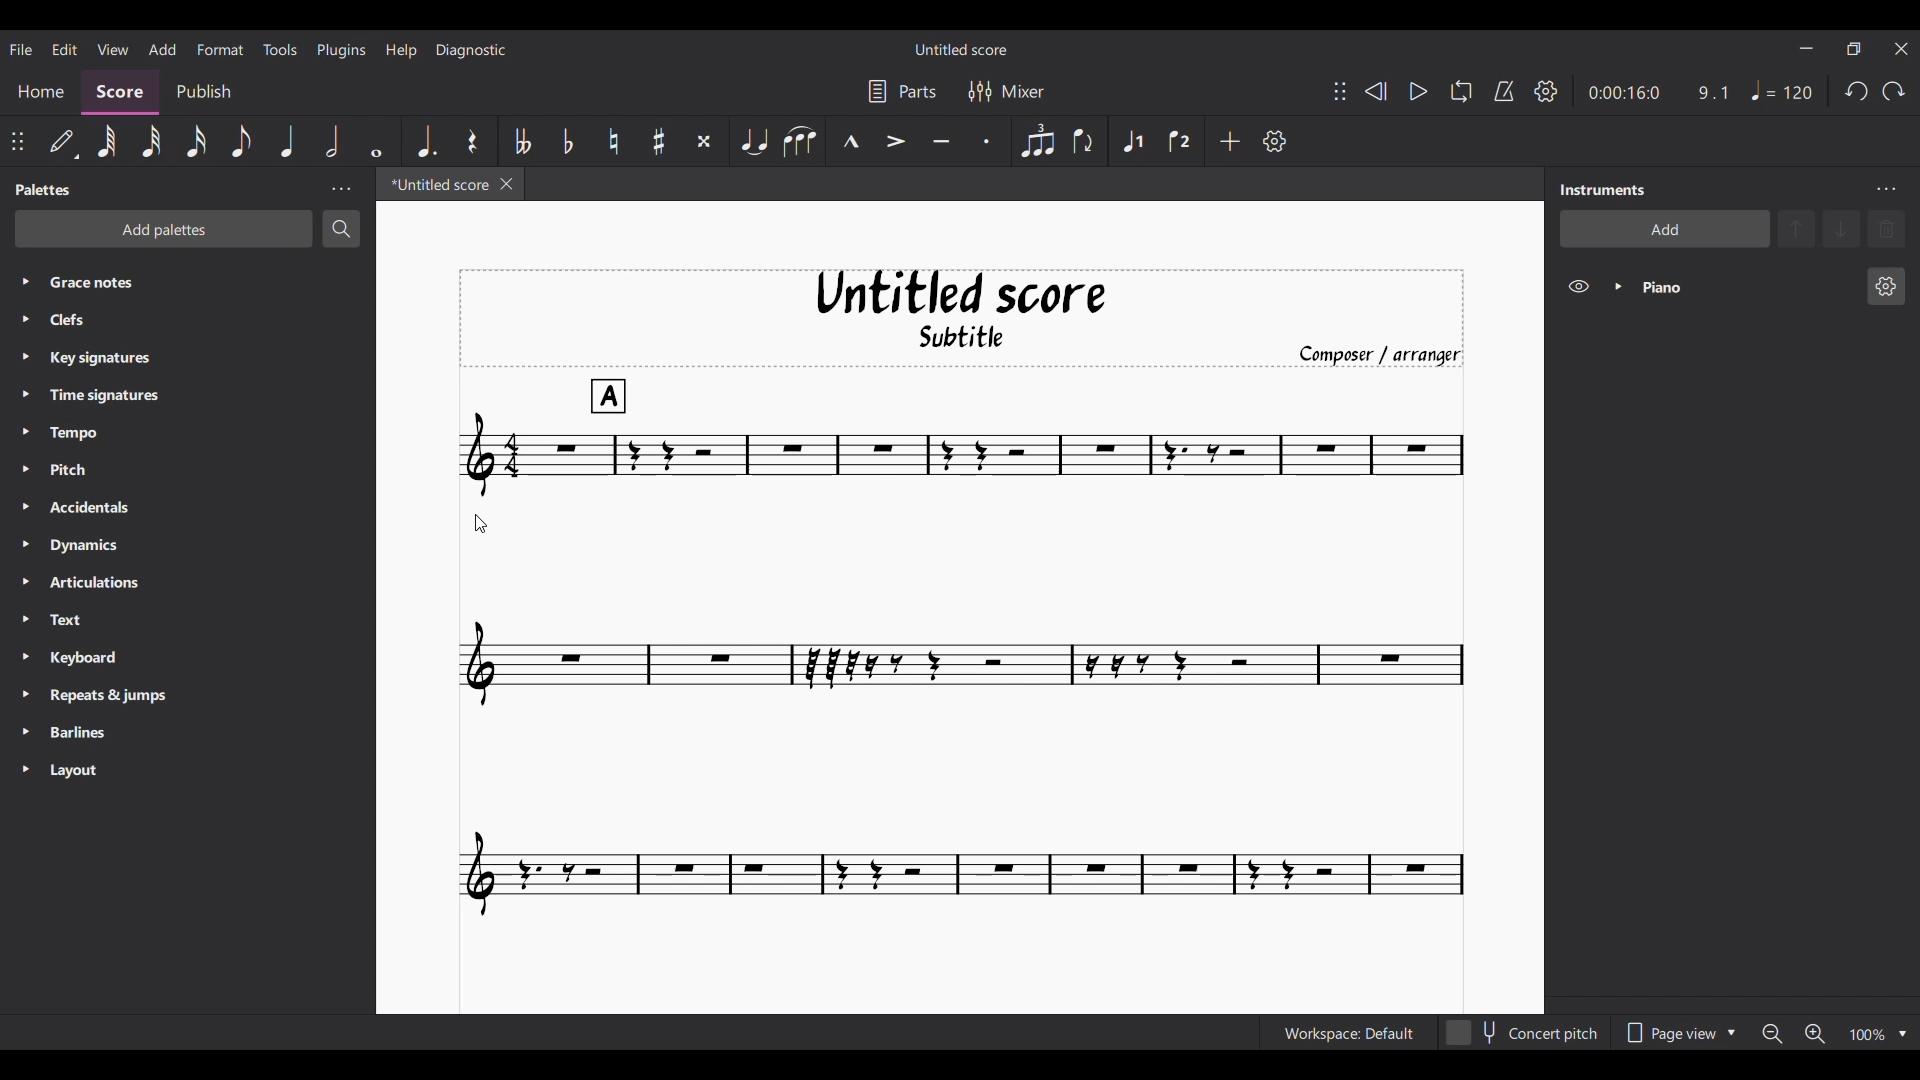 The image size is (1920, 1080). What do you see at coordinates (112, 583) in the screenshot?
I see `Articulations` at bounding box center [112, 583].